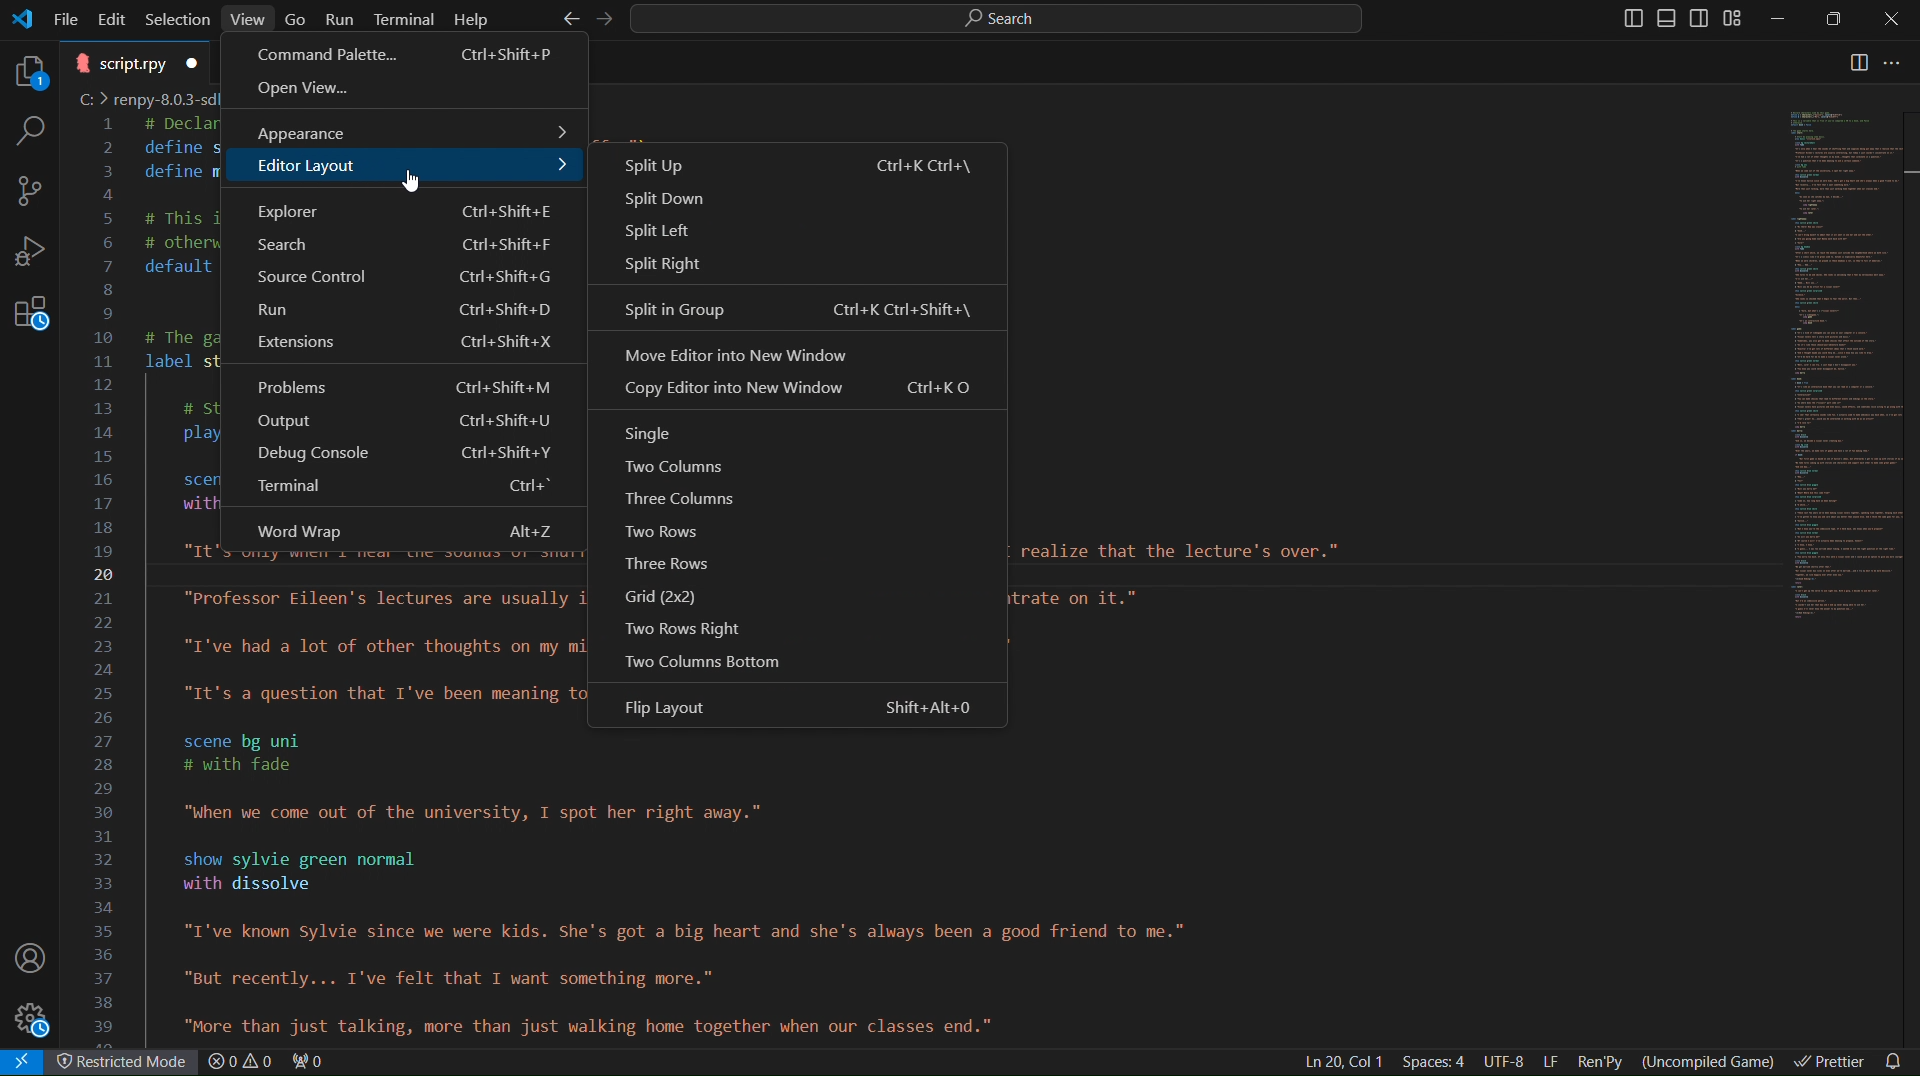 The image size is (1920, 1076). What do you see at coordinates (1702, 19) in the screenshot?
I see `Toggle Secondary Sidebar` at bounding box center [1702, 19].